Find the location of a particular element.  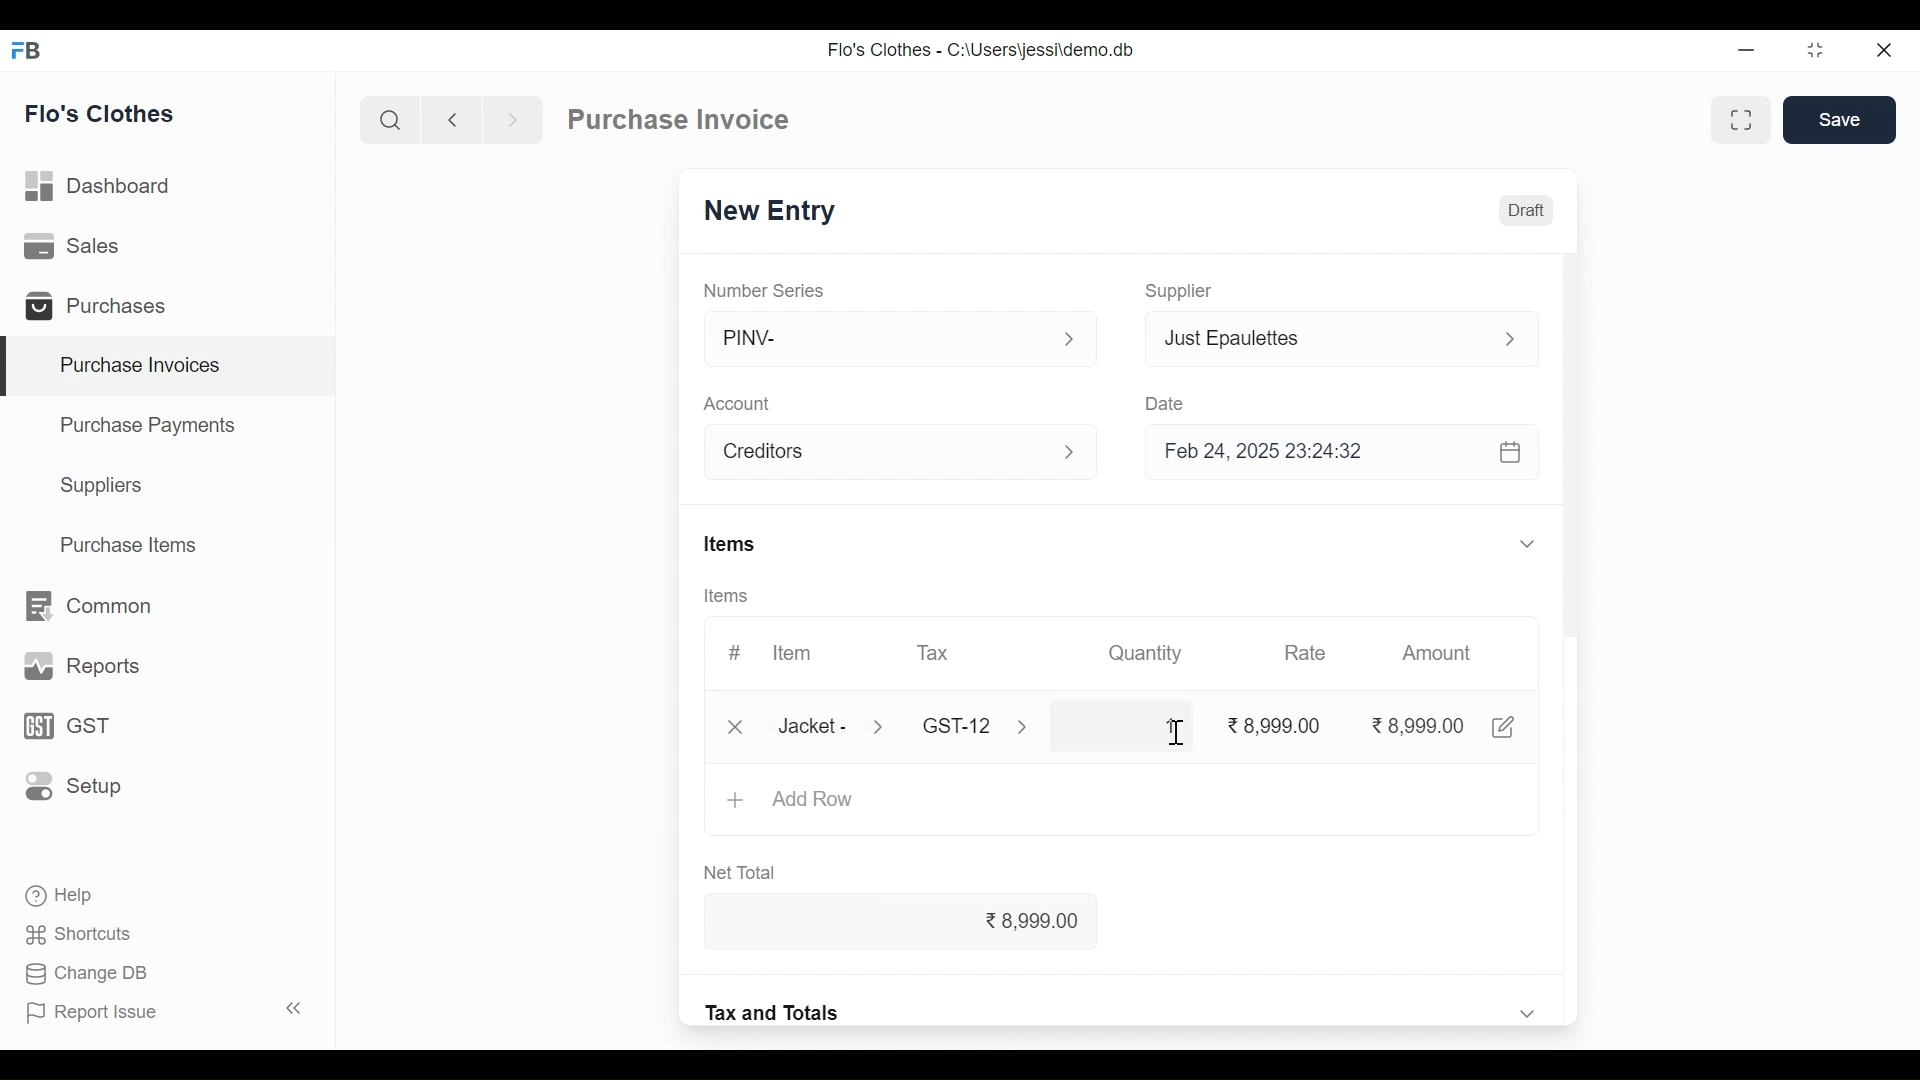

Purchase Invoice is located at coordinates (678, 119).